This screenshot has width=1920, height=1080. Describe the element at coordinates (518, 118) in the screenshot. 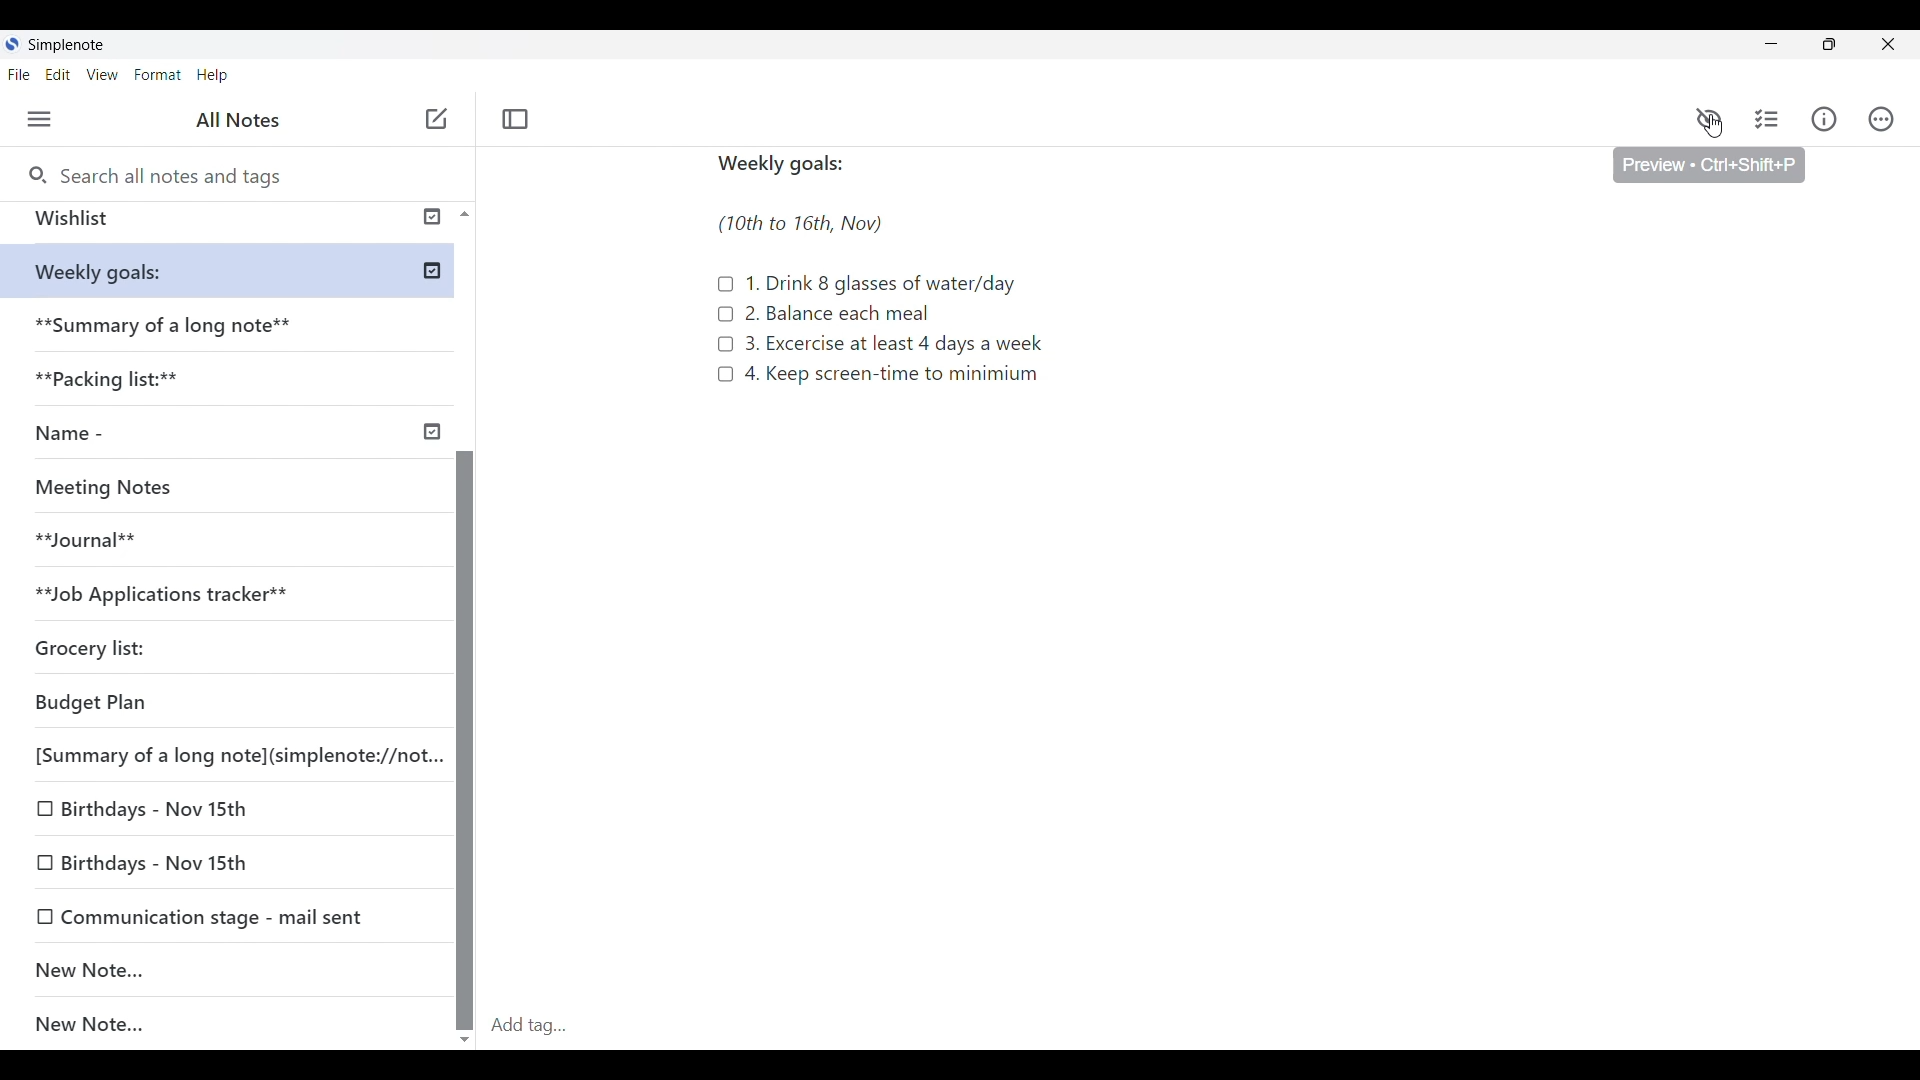

I see `Toggle focus mode` at that location.